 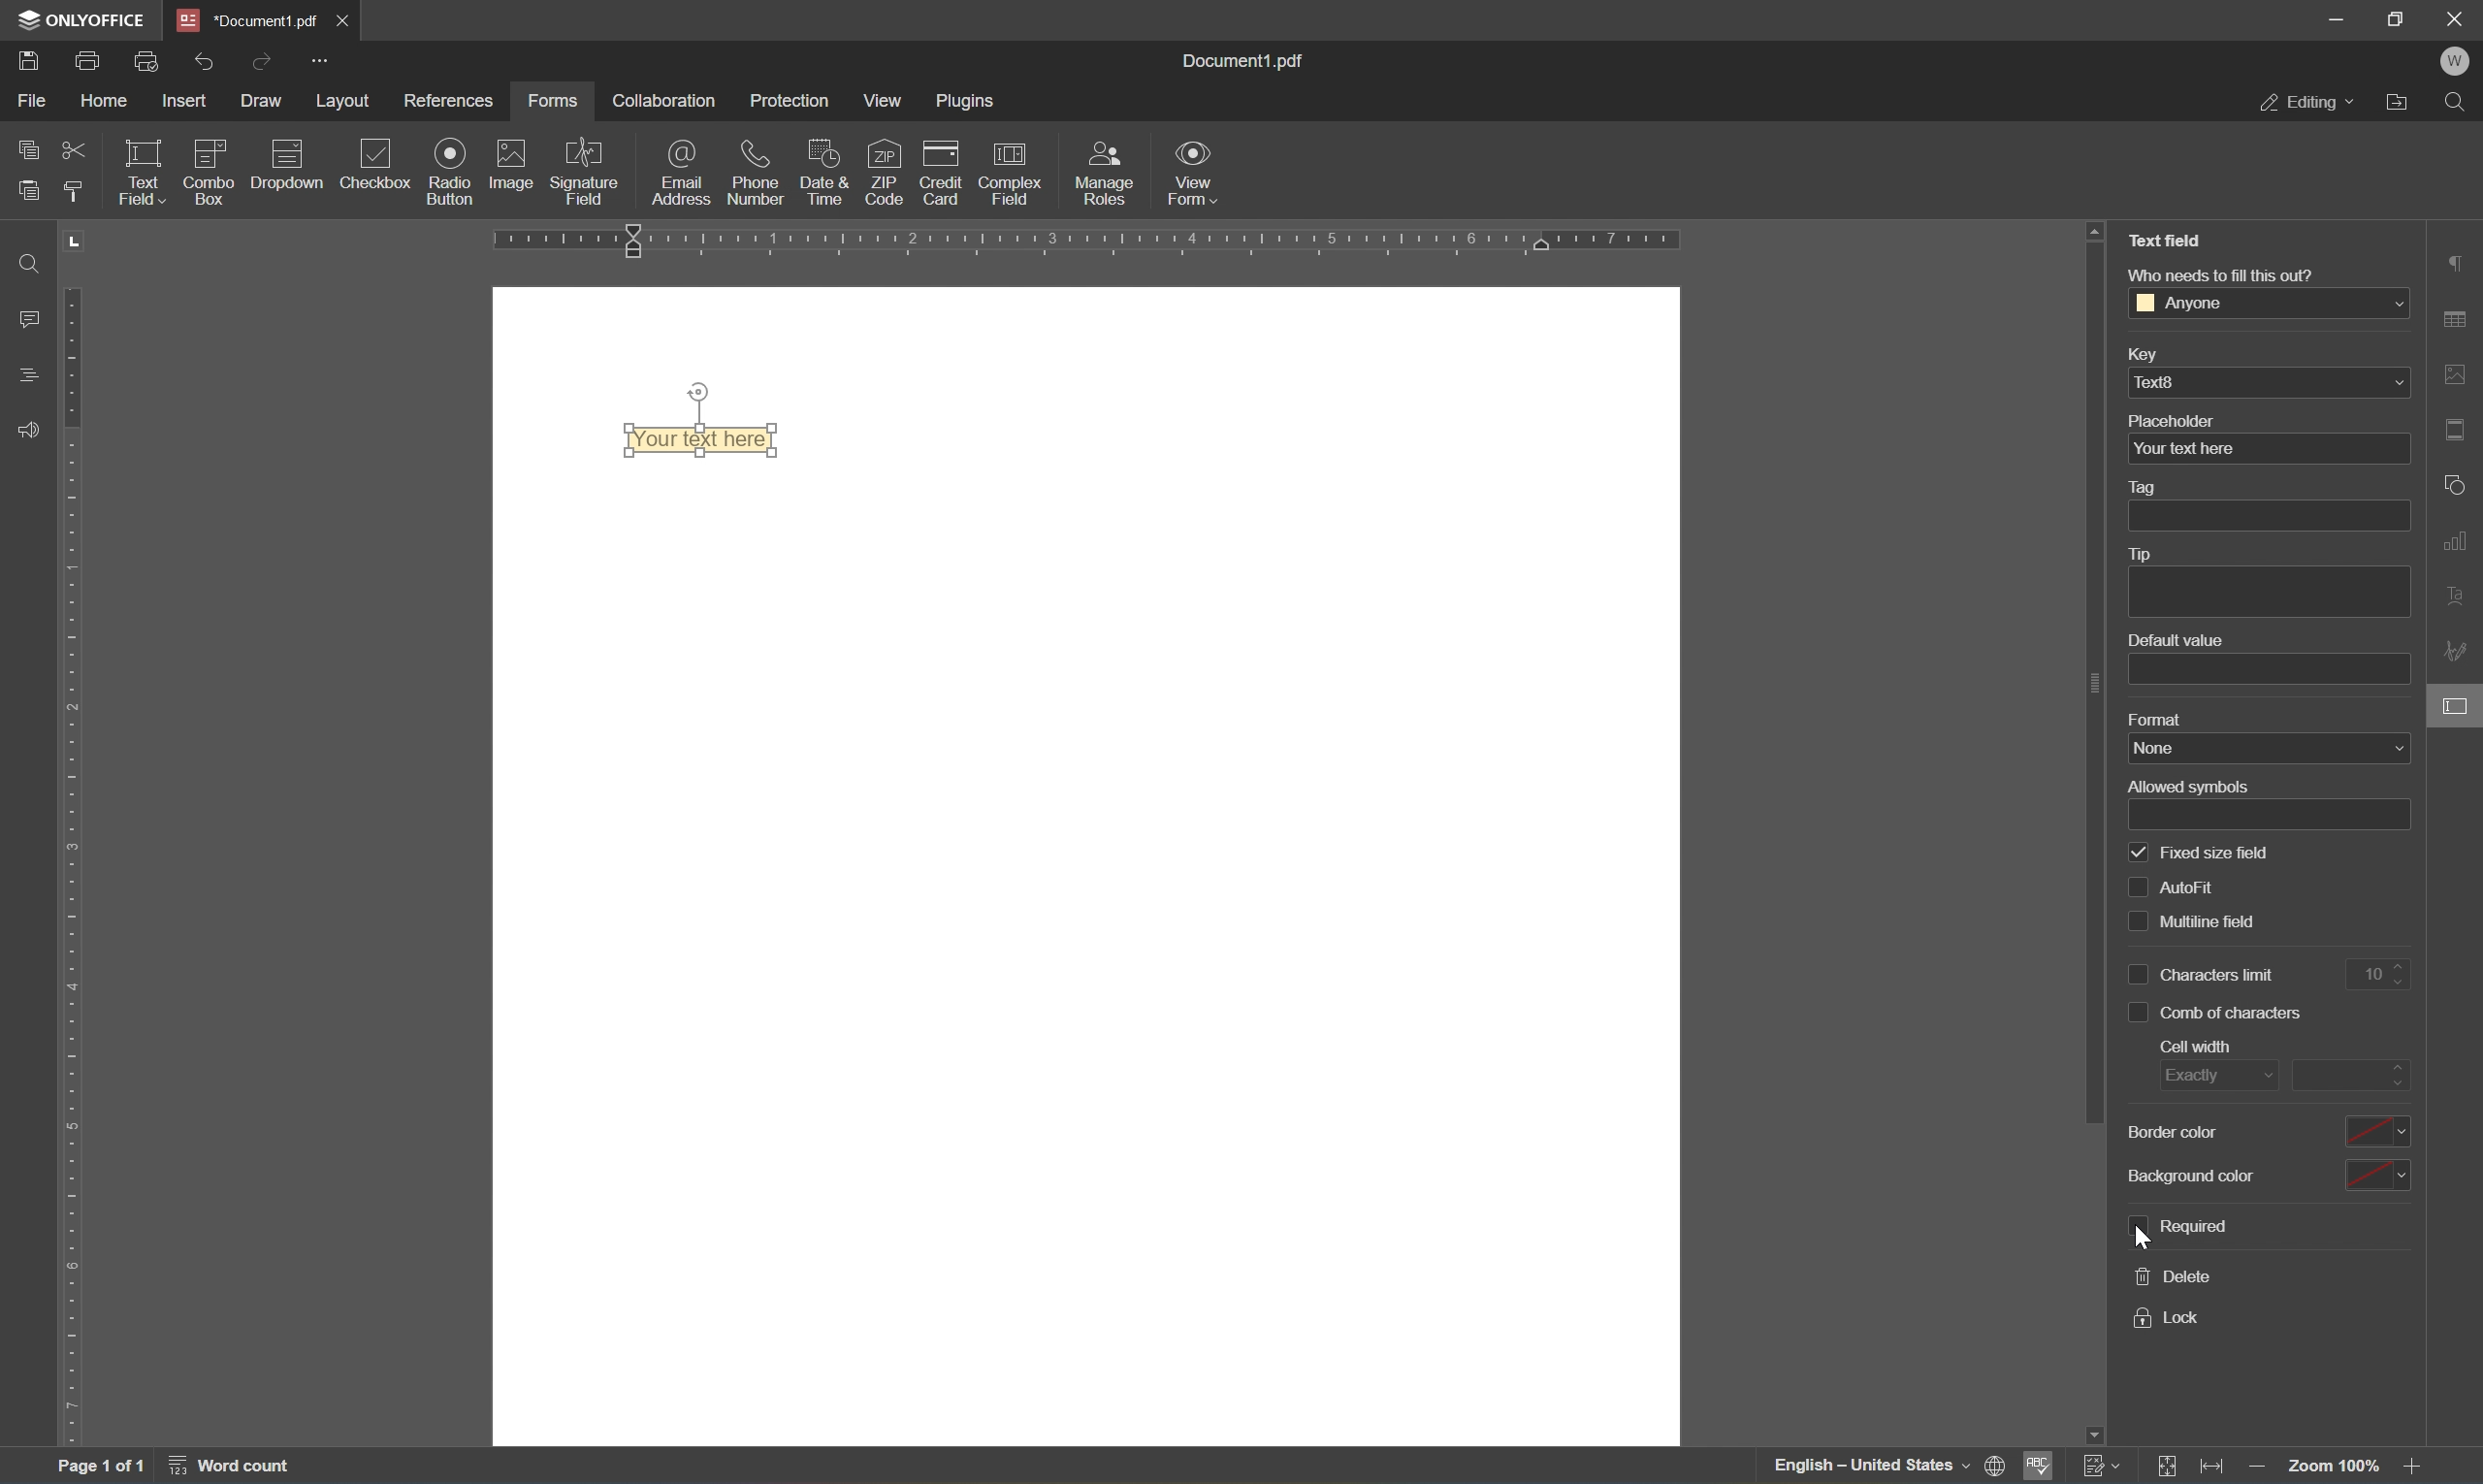 I want to click on find, so click(x=35, y=262).